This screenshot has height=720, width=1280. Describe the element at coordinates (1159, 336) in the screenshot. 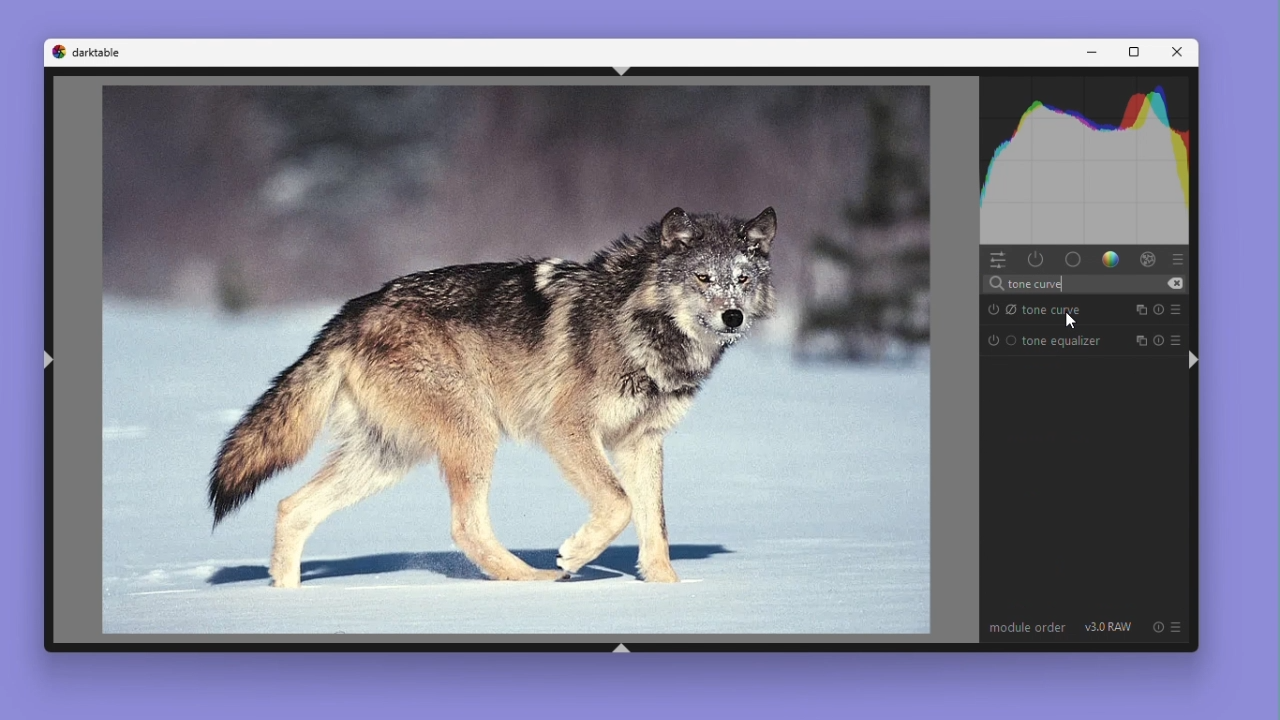

I see `Reset` at that location.